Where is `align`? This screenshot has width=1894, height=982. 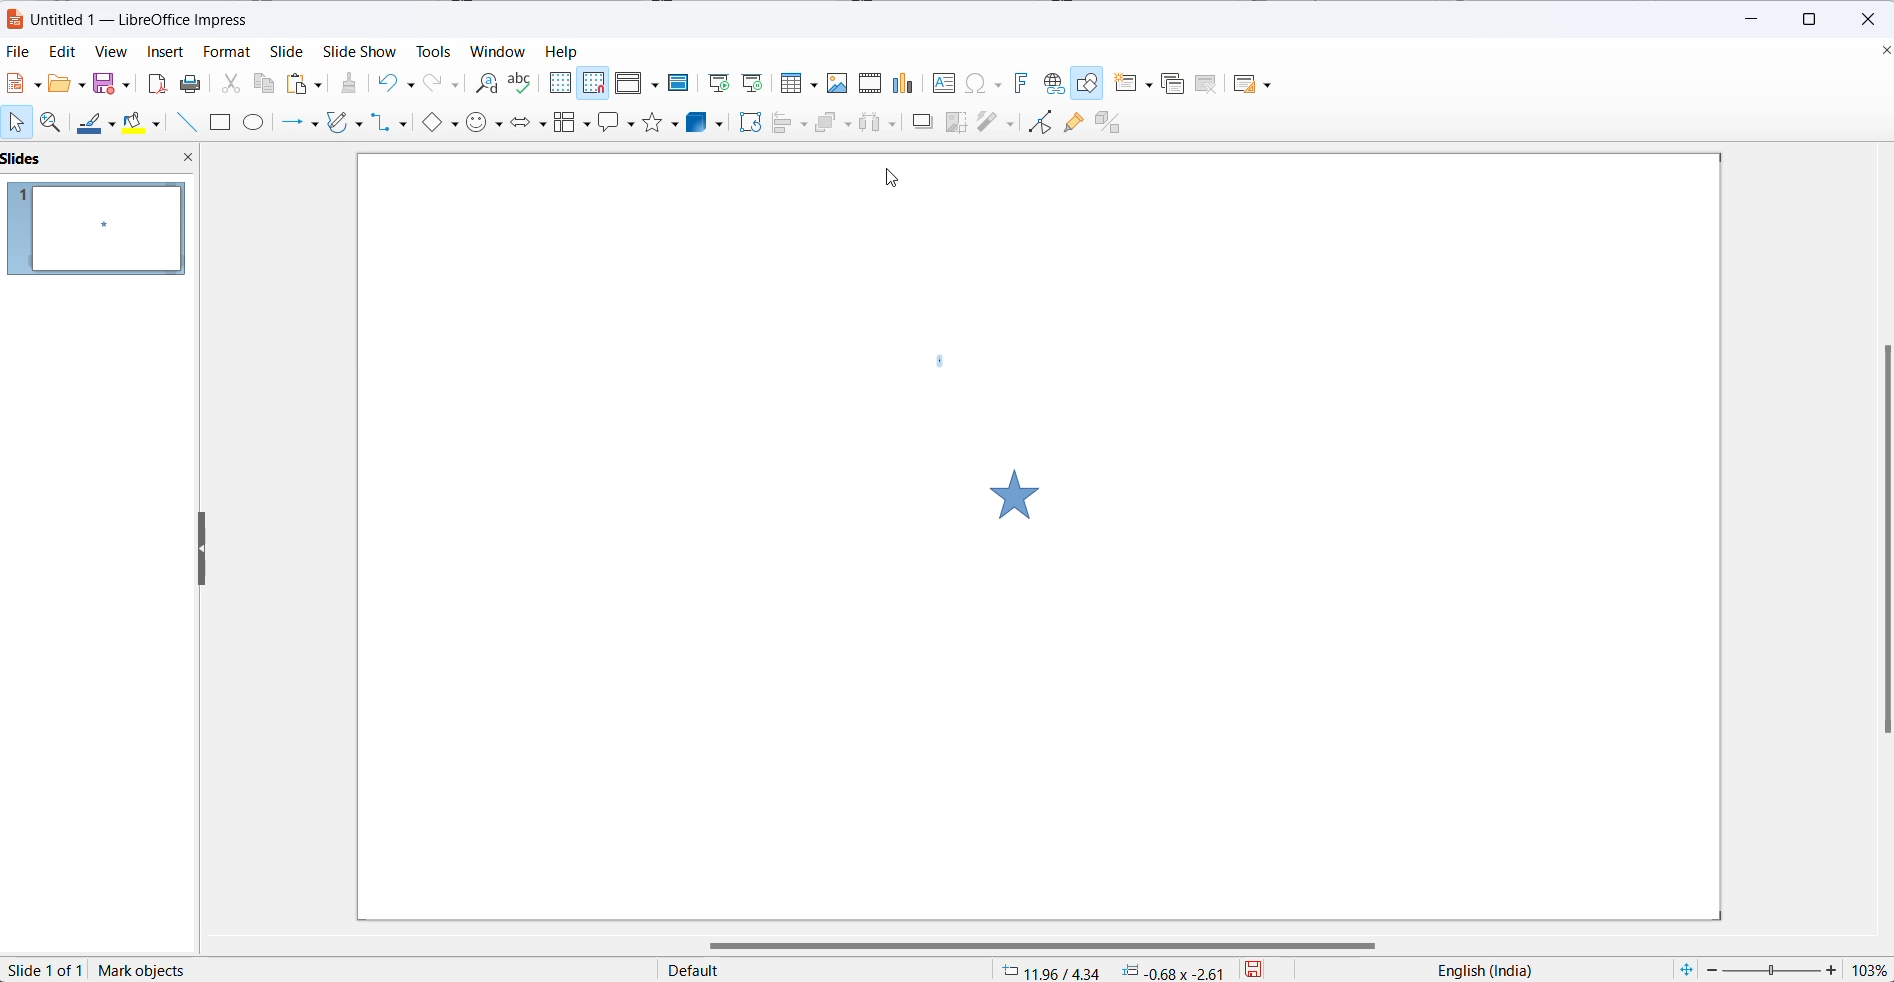 align is located at coordinates (790, 124).